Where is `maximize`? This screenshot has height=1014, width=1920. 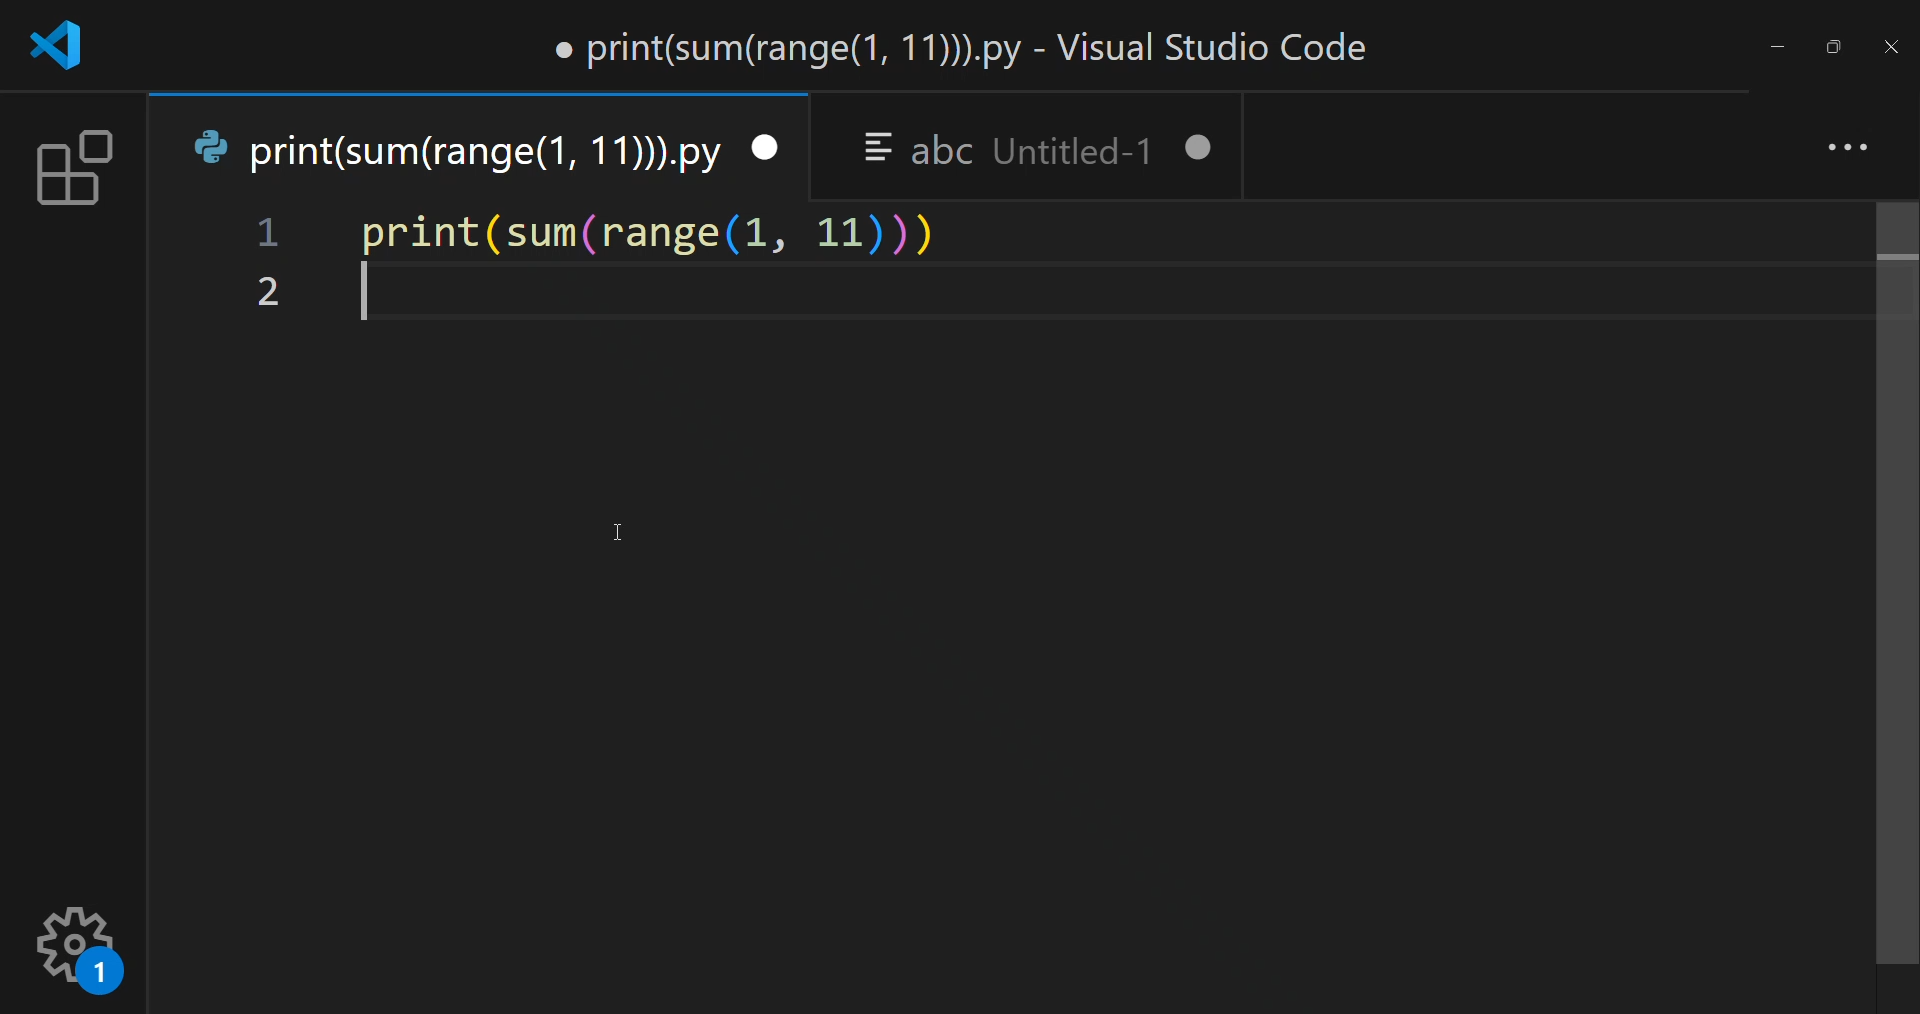
maximize is located at coordinates (1831, 46).